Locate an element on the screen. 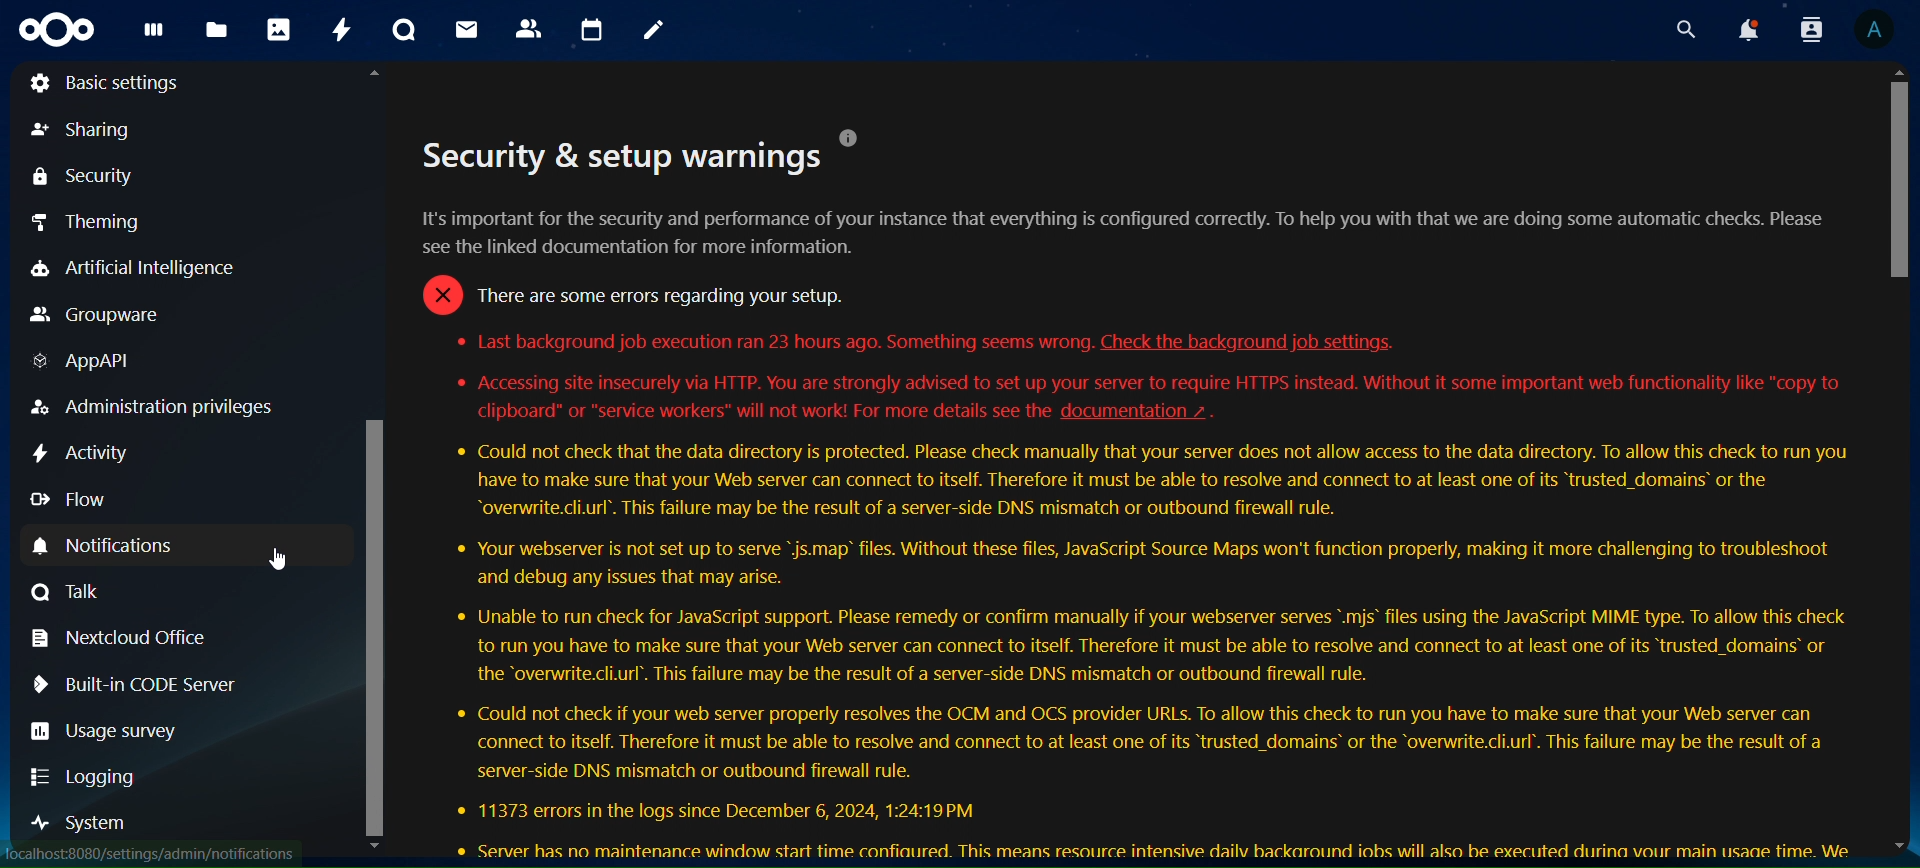  Scrollbar is located at coordinates (375, 459).